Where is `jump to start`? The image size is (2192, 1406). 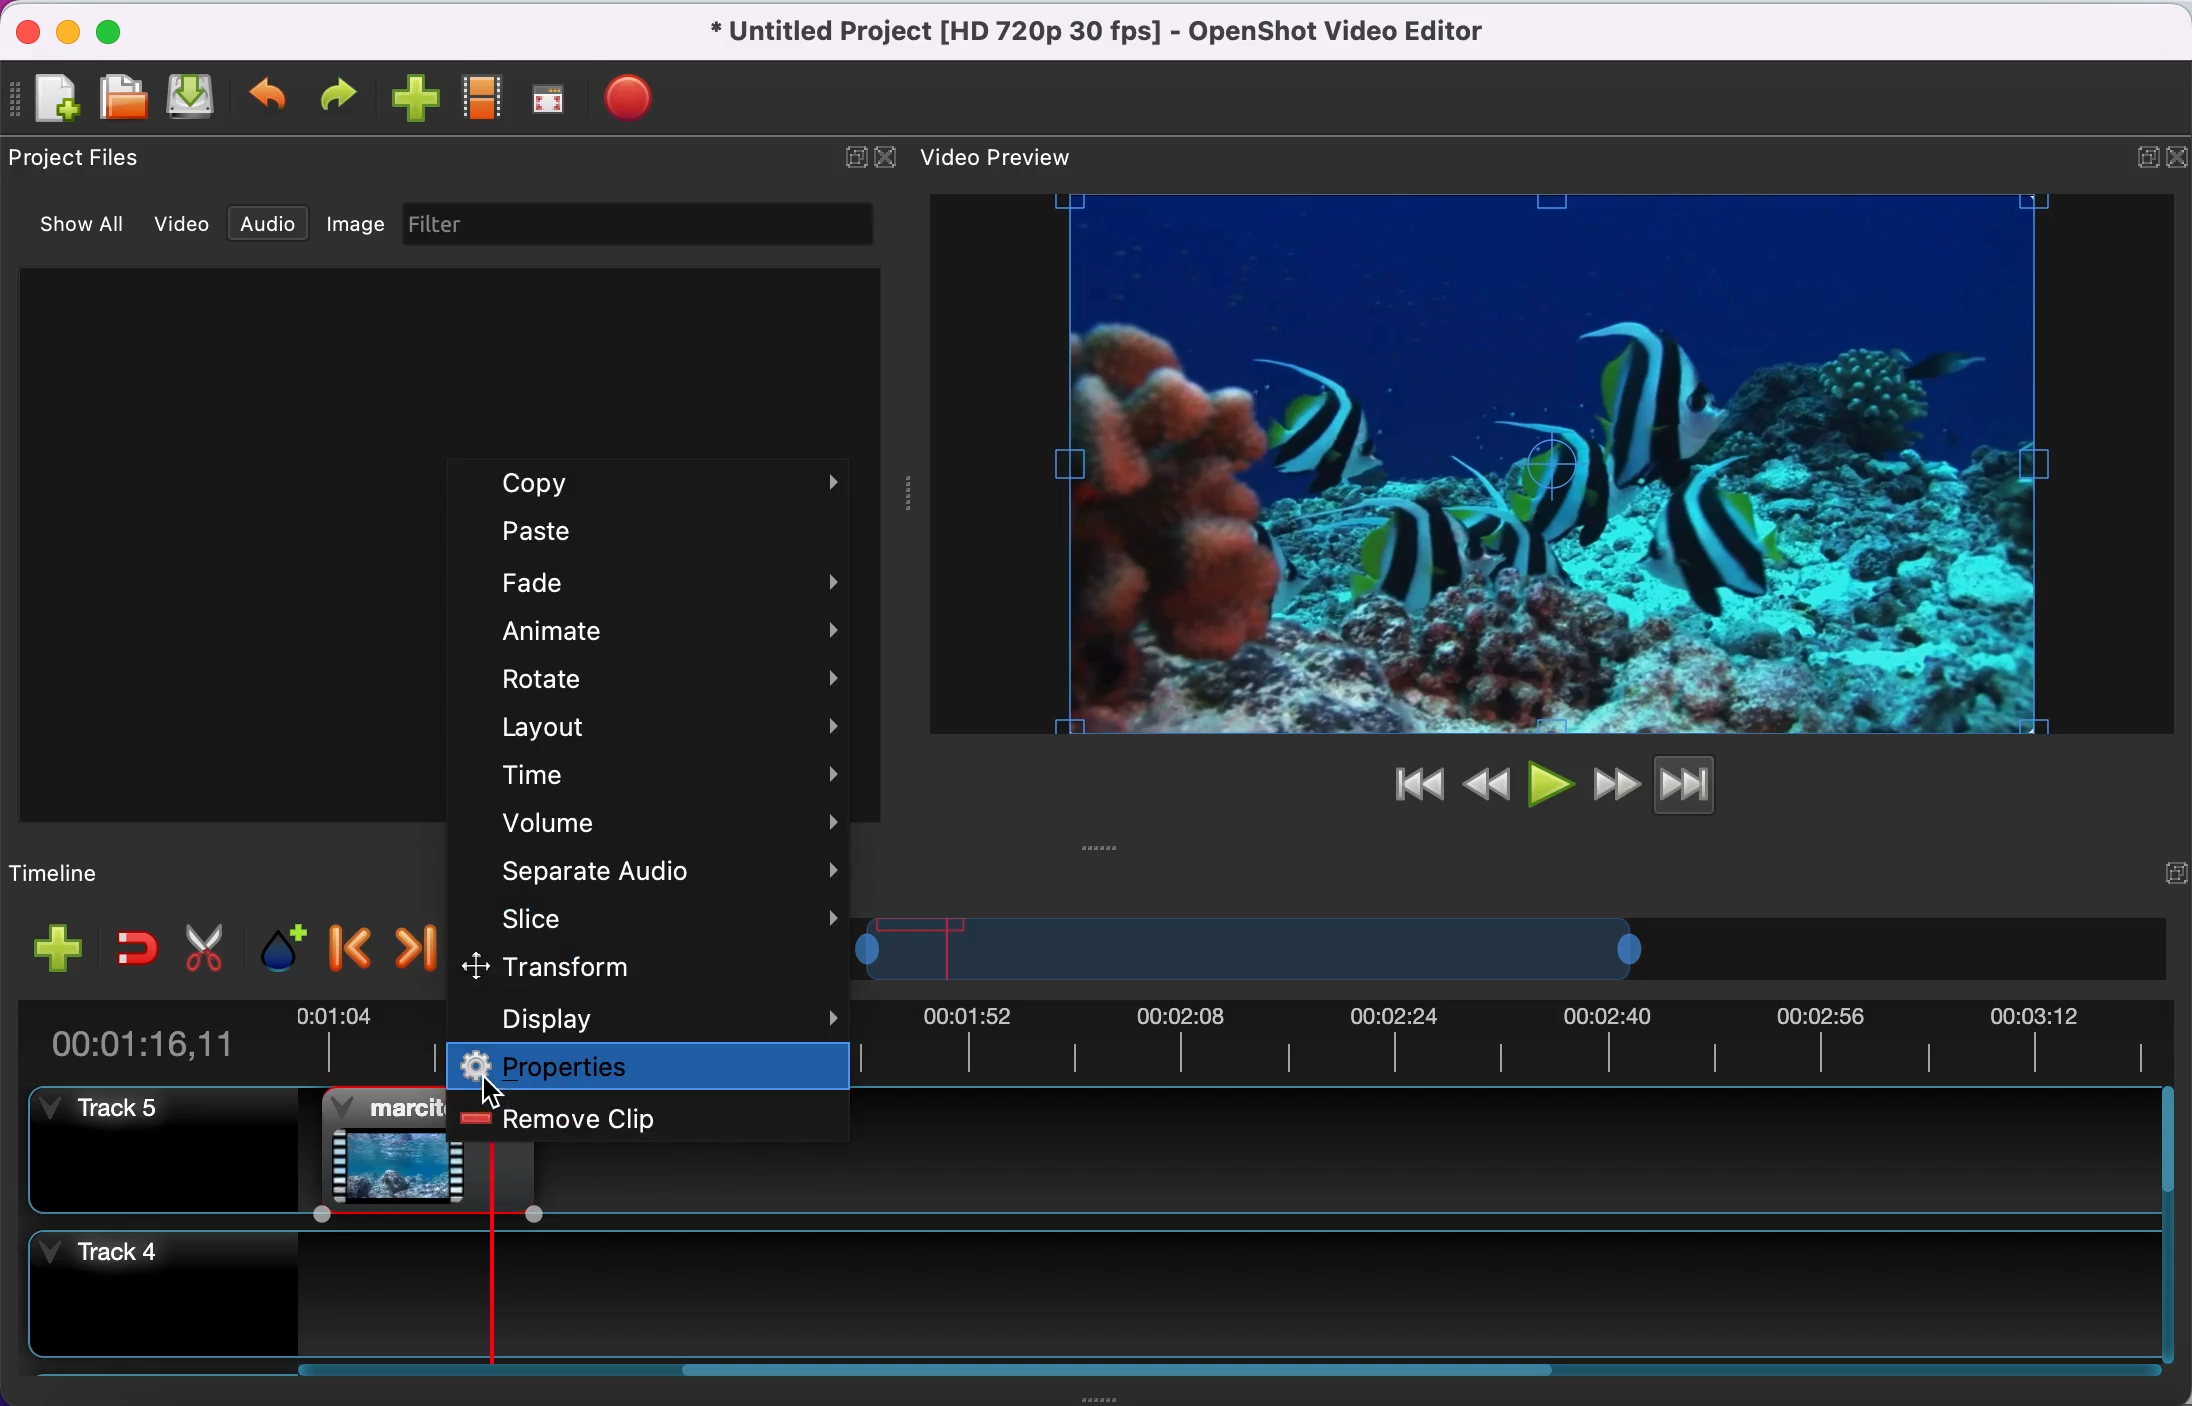 jump to start is located at coordinates (1410, 786).